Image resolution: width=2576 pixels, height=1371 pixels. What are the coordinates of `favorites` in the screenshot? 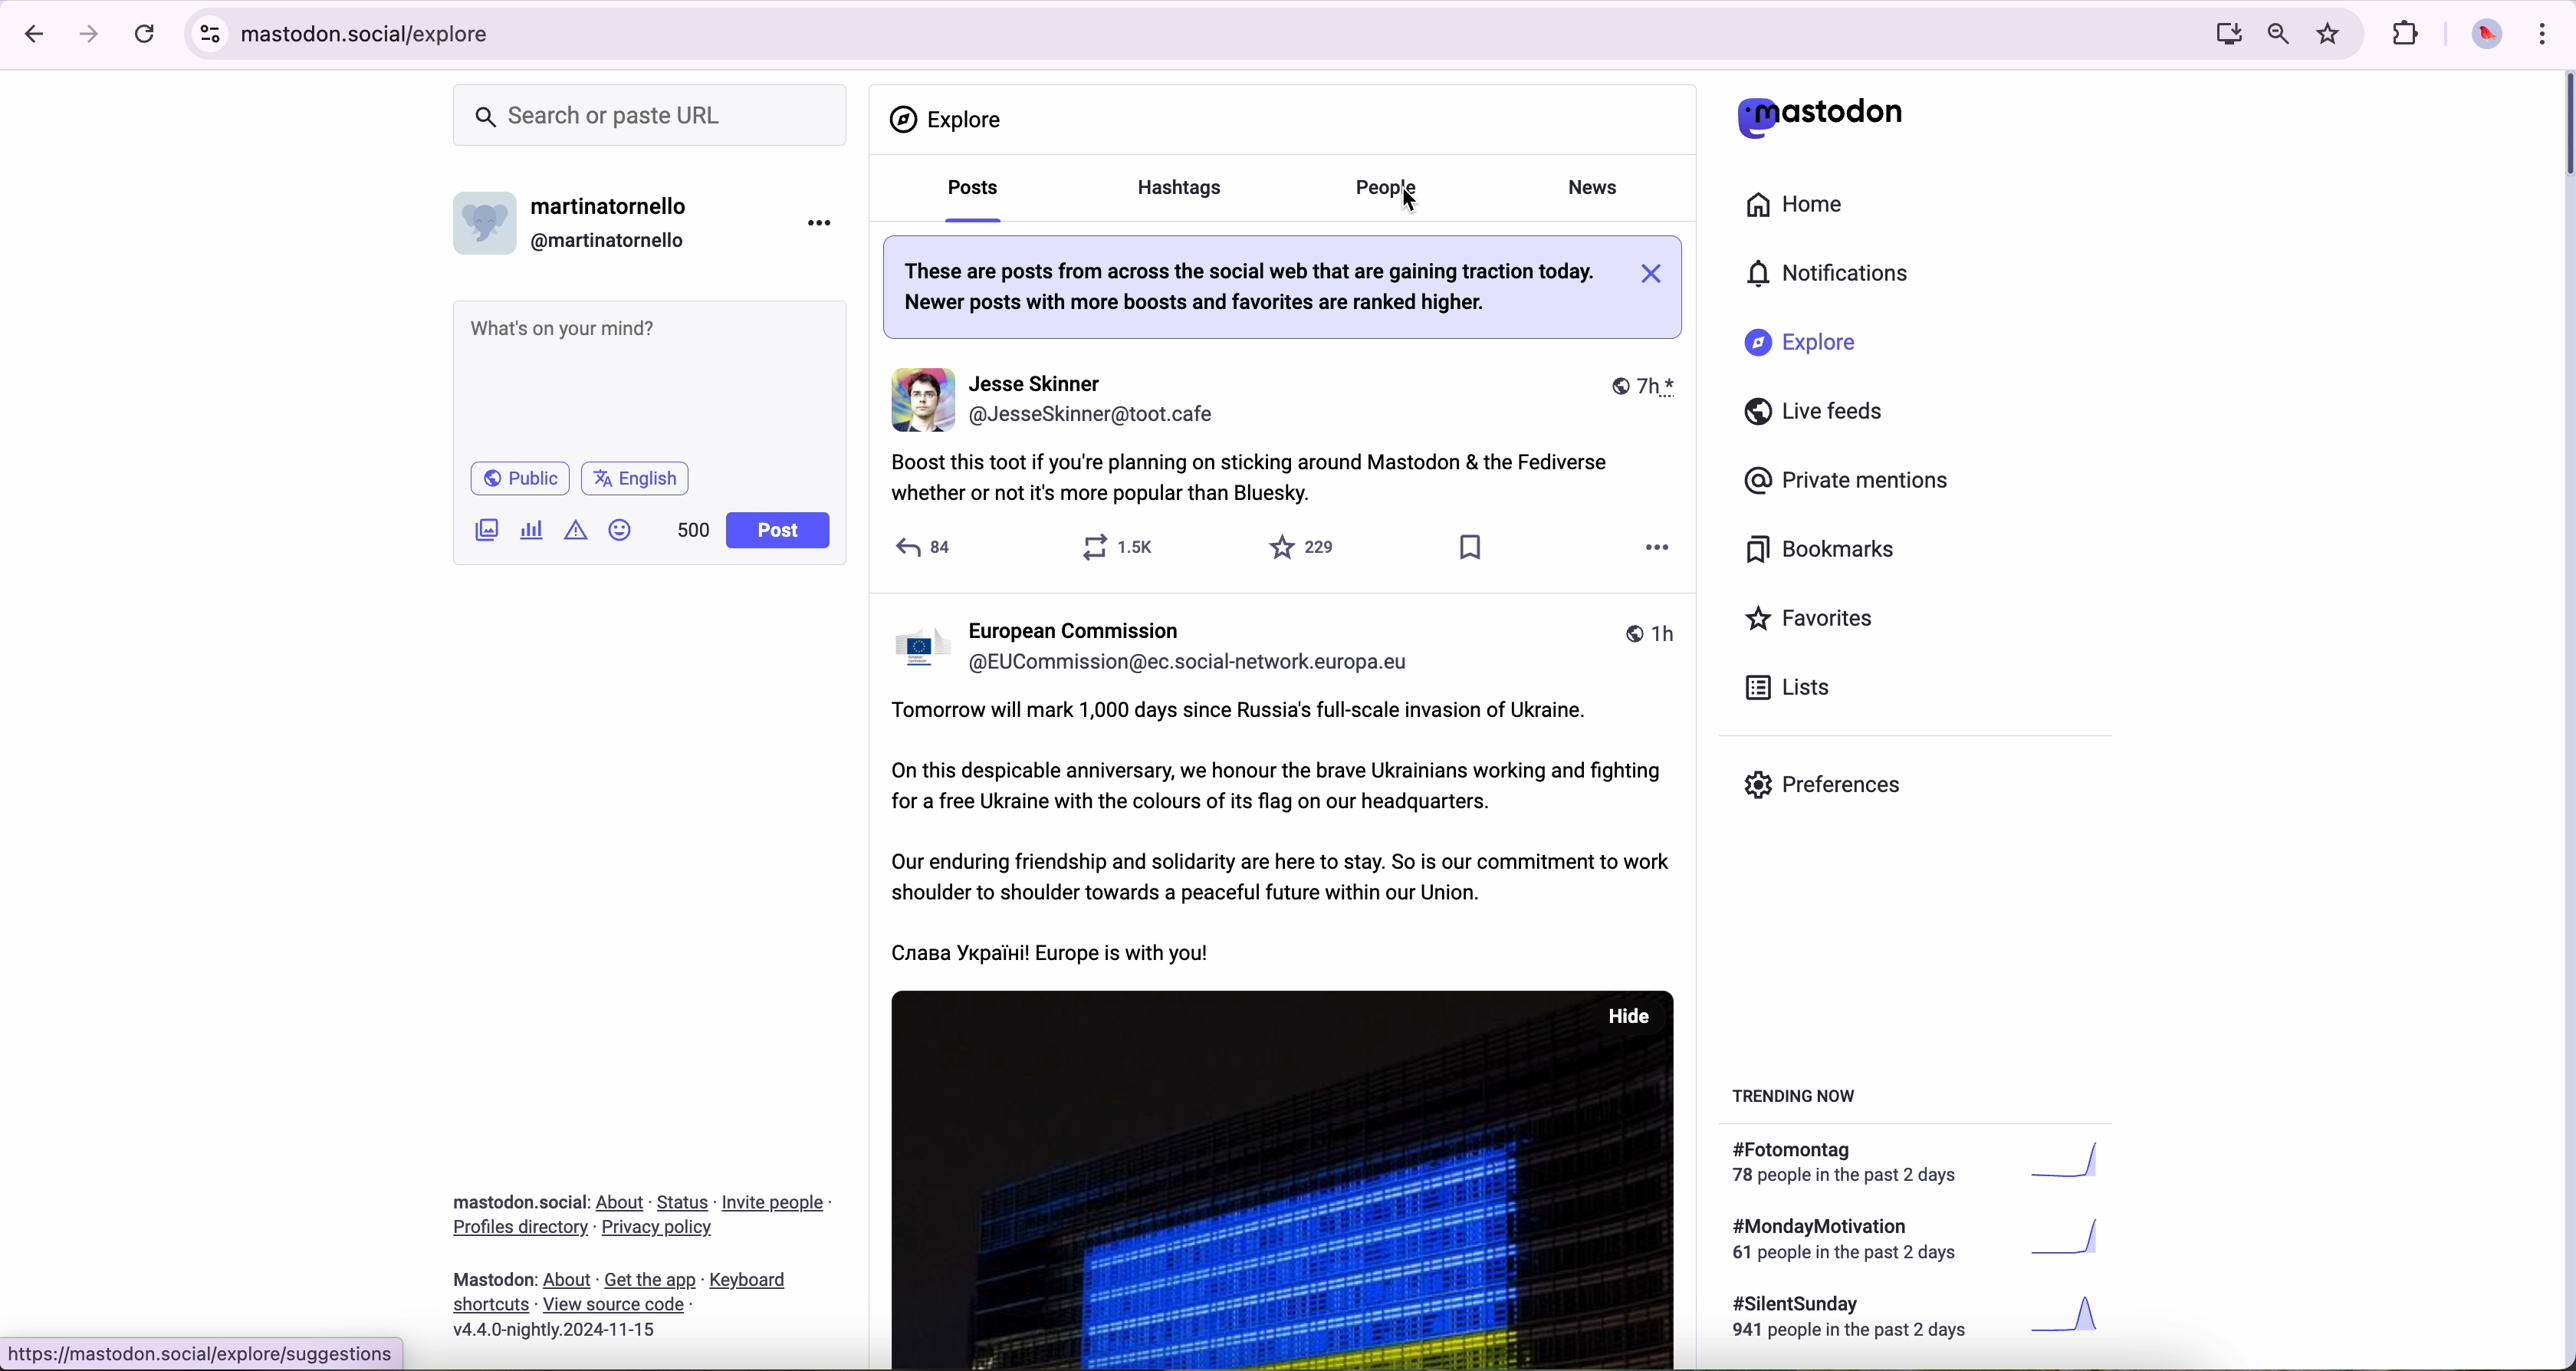 It's located at (1309, 548).